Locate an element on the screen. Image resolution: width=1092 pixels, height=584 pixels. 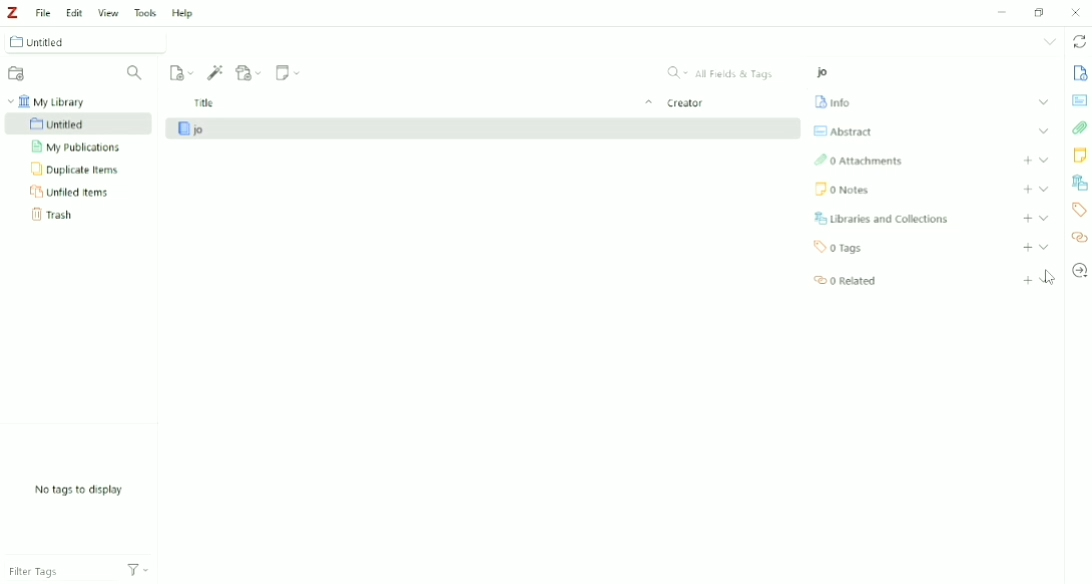
New Note is located at coordinates (287, 73).